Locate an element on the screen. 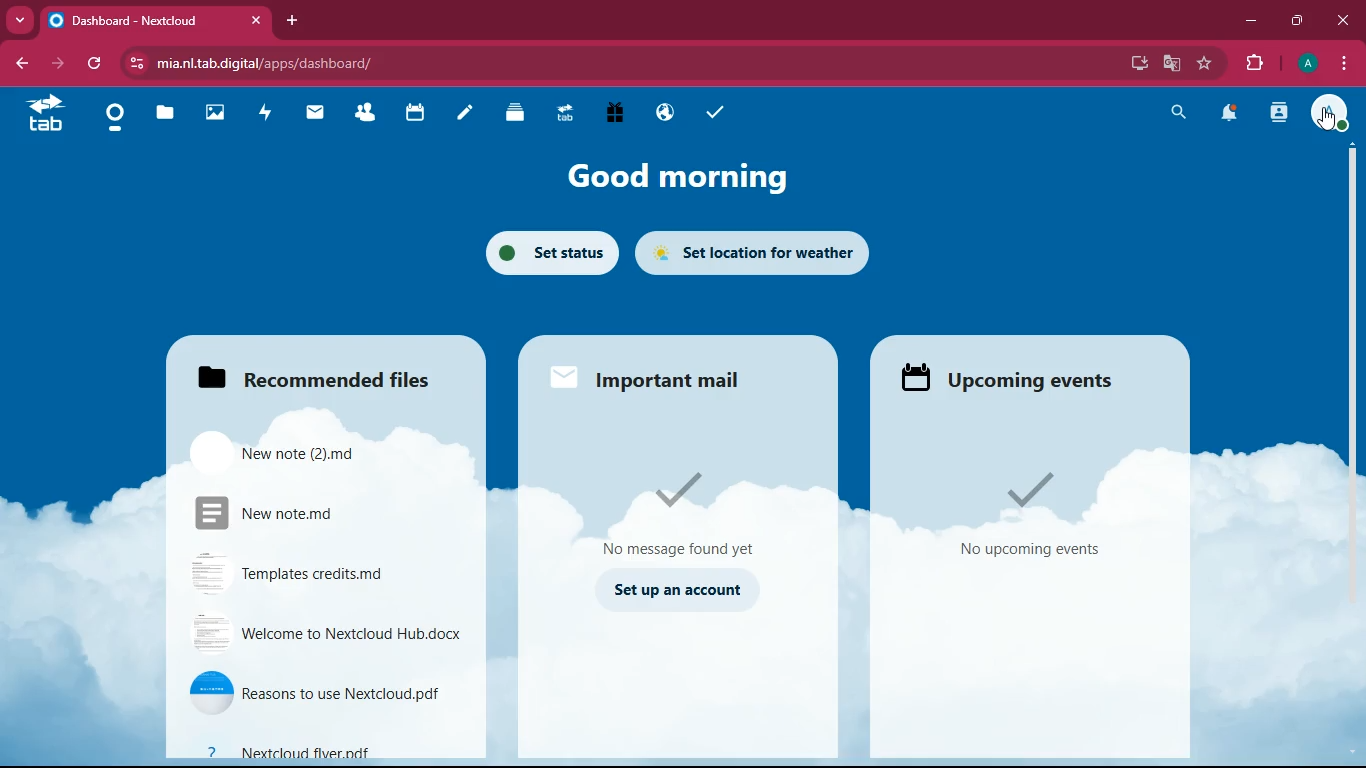 This screenshot has width=1366, height=768. files is located at coordinates (311, 377).